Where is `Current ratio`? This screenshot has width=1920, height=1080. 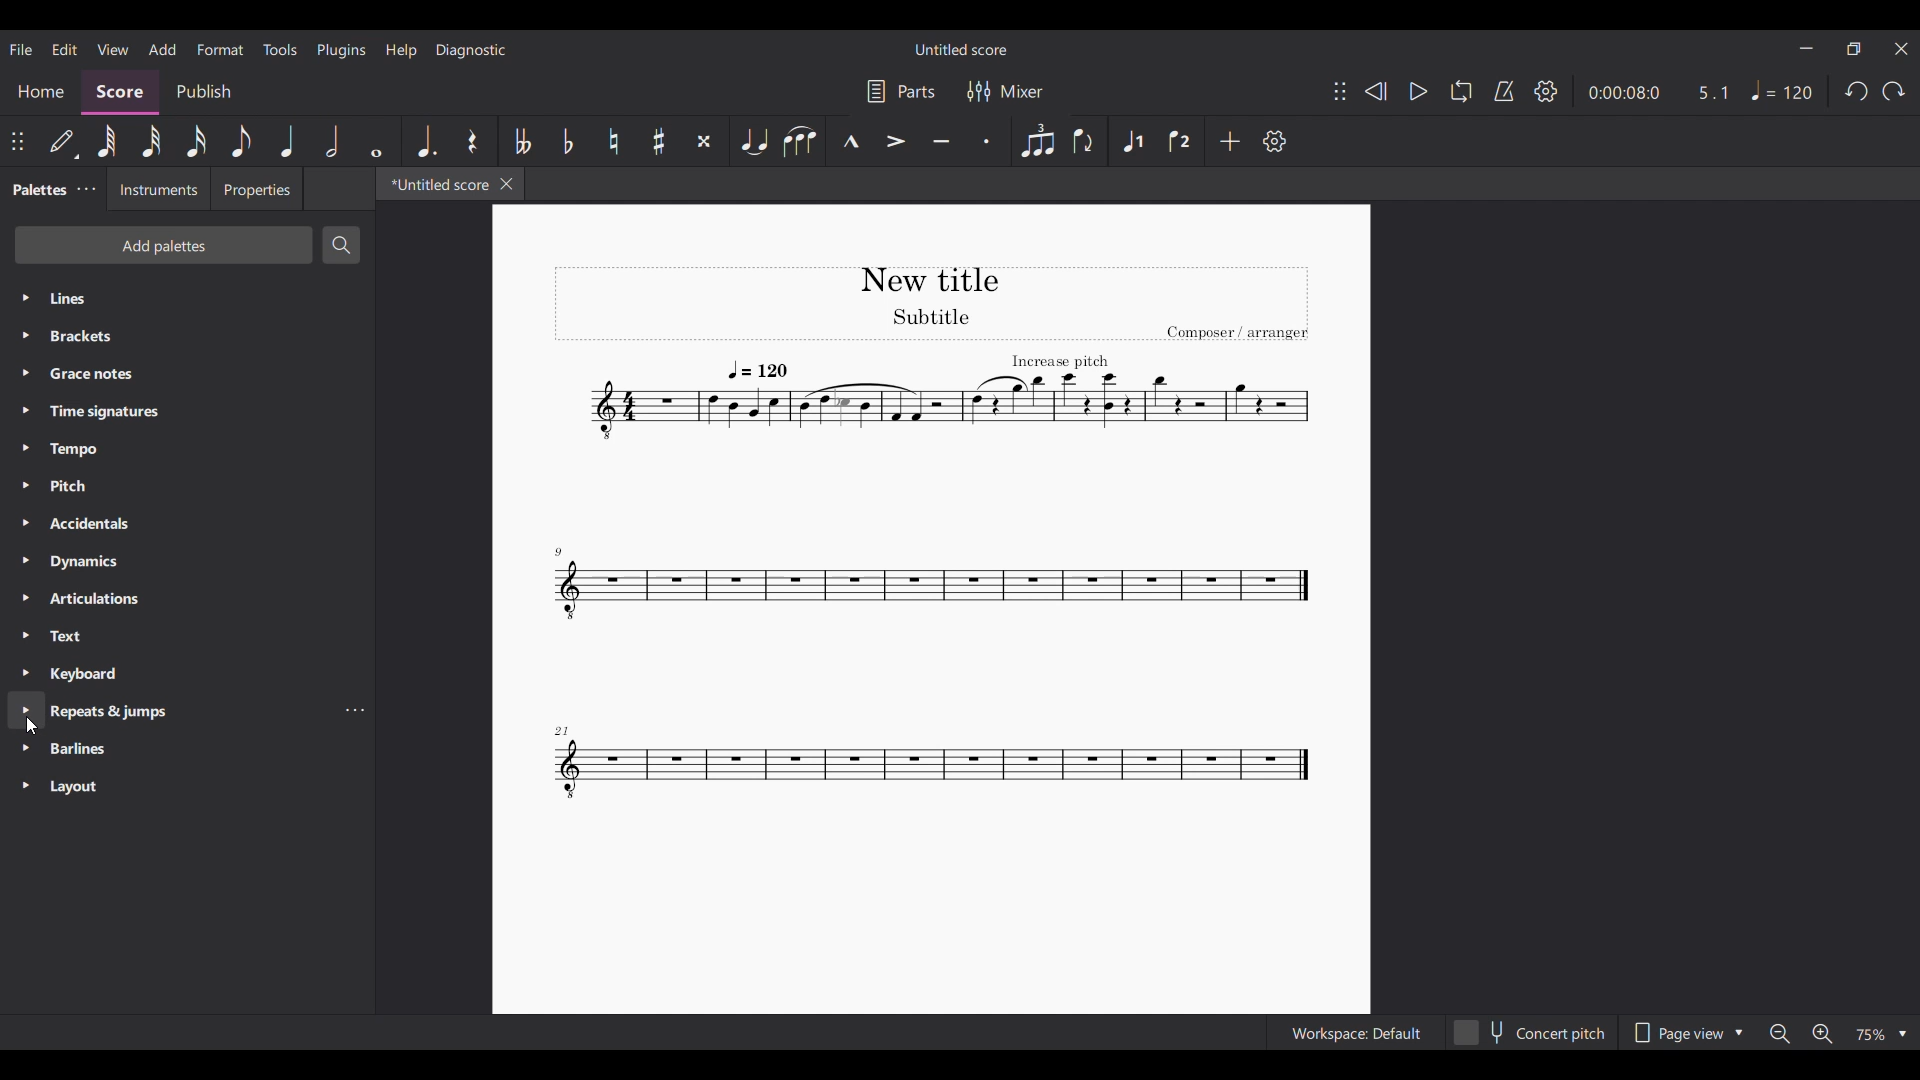 Current ratio is located at coordinates (1712, 93).